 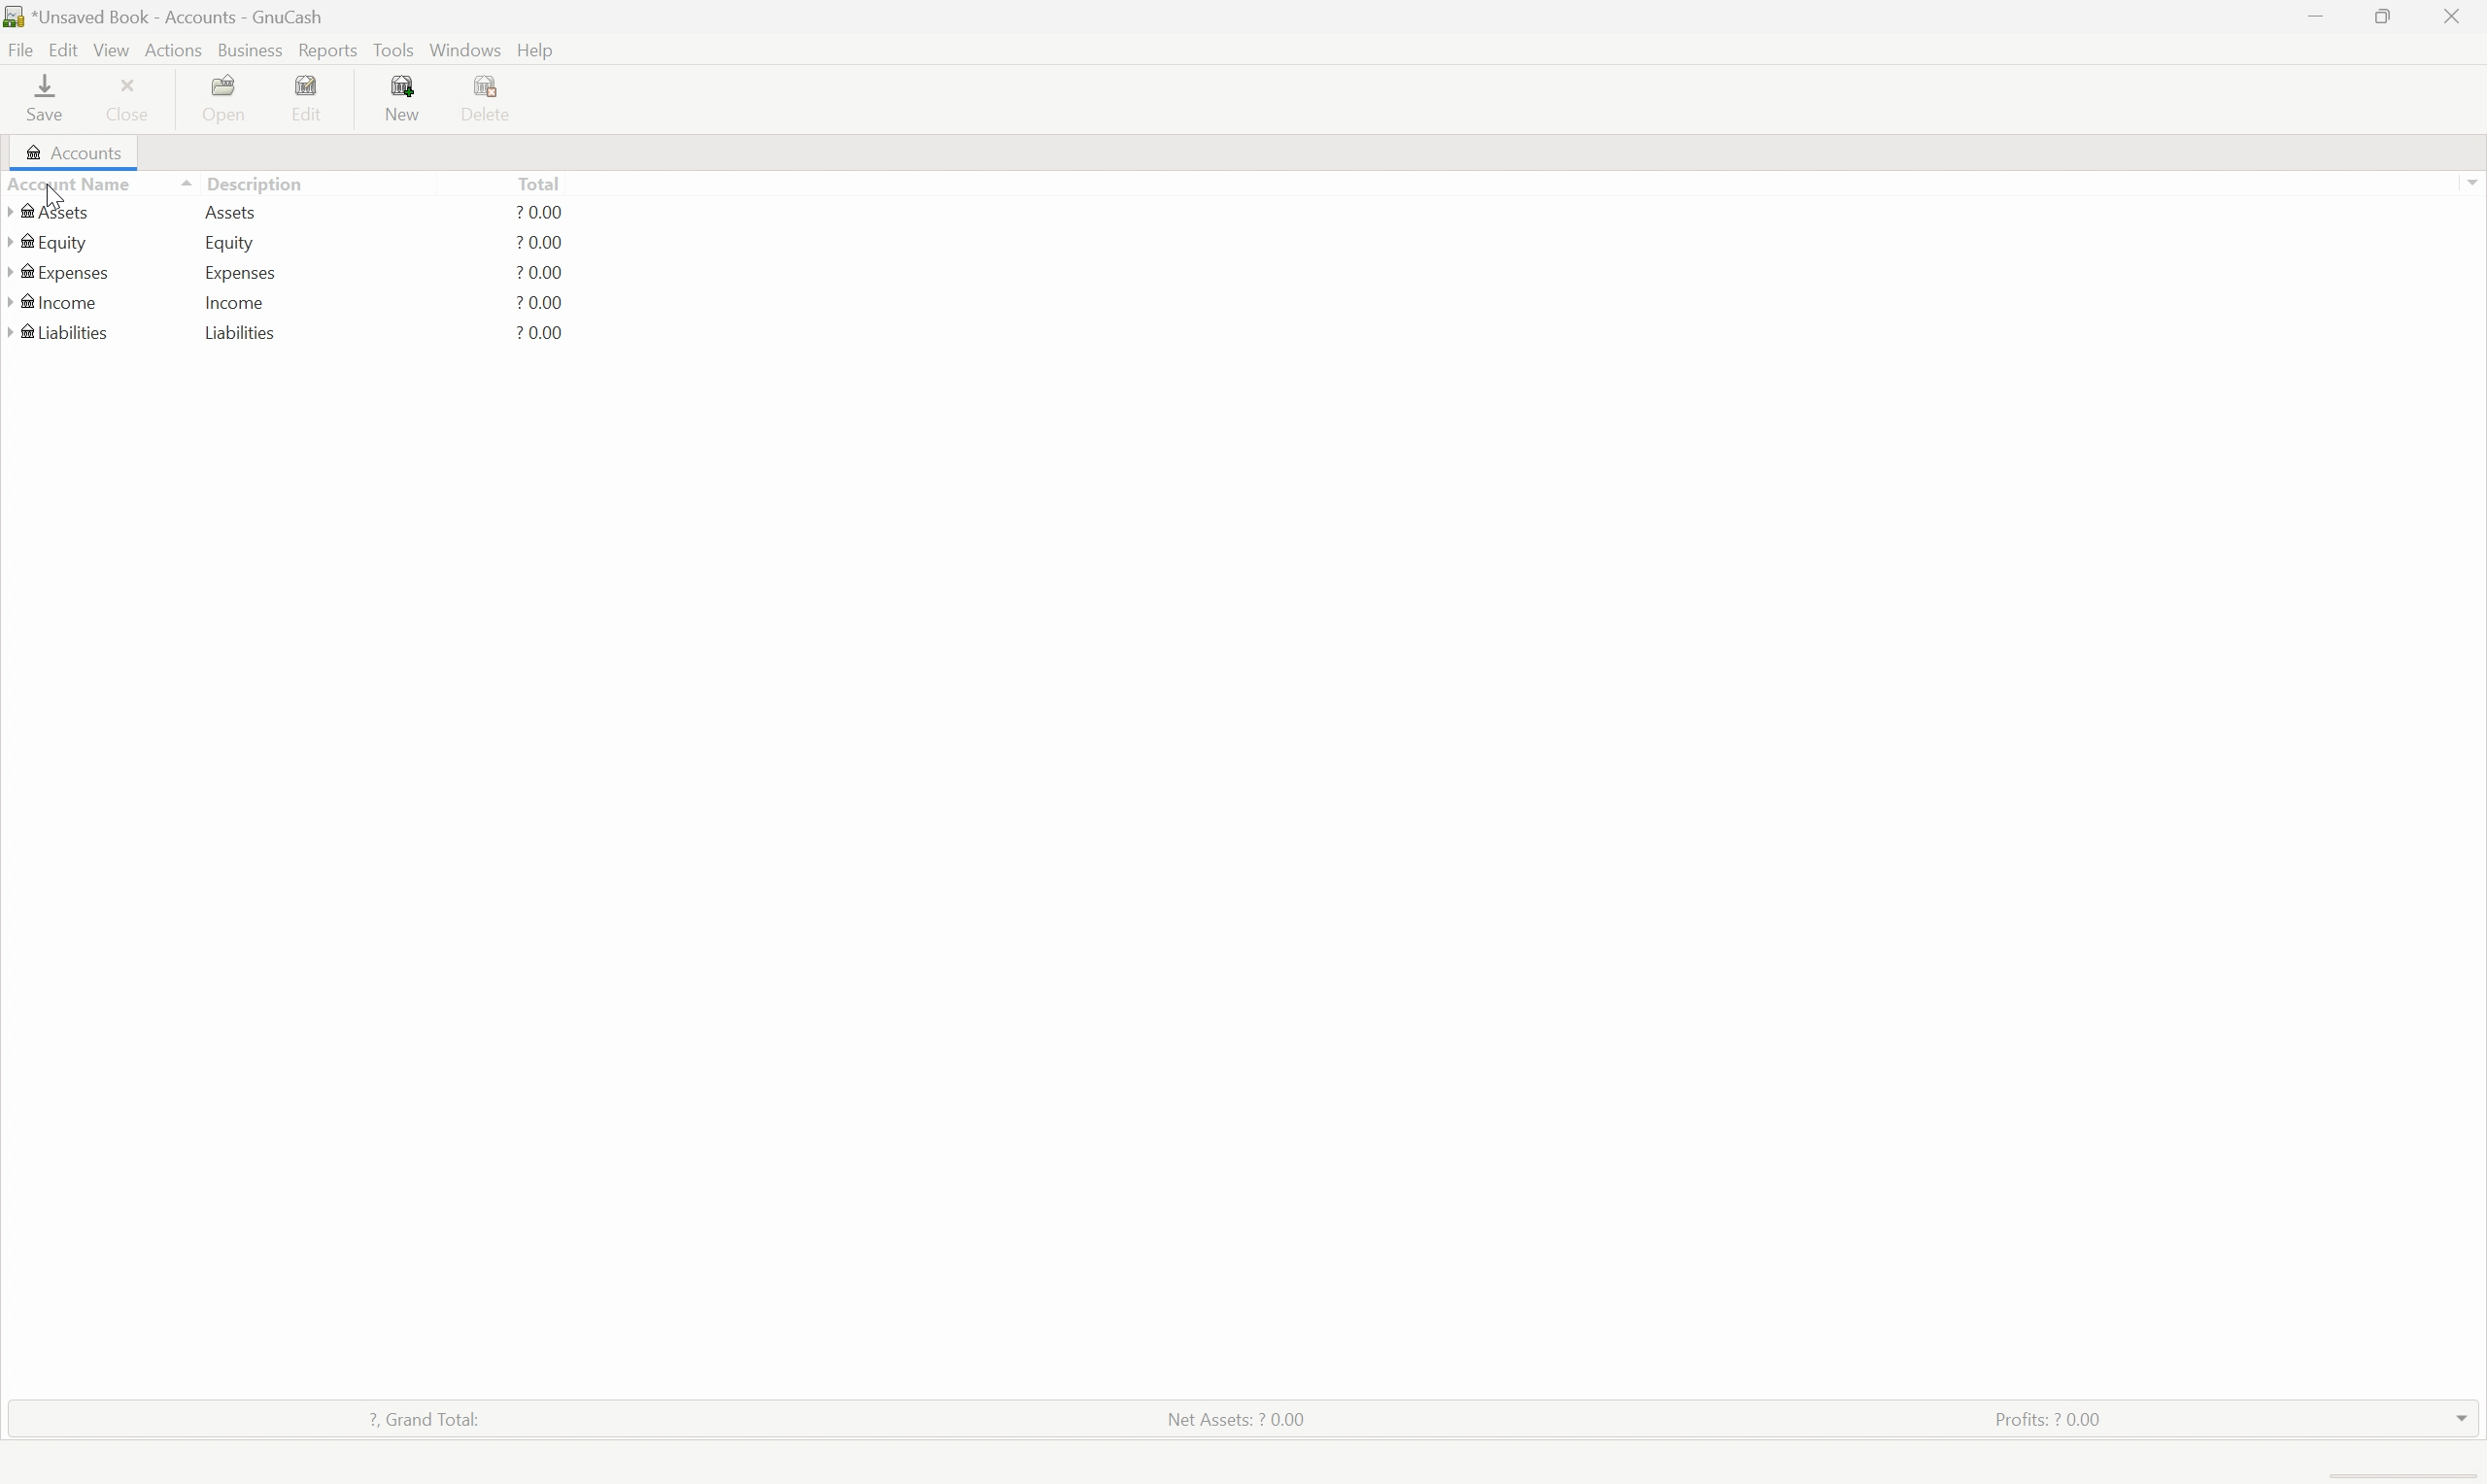 I want to click on close, so click(x=2453, y=16).